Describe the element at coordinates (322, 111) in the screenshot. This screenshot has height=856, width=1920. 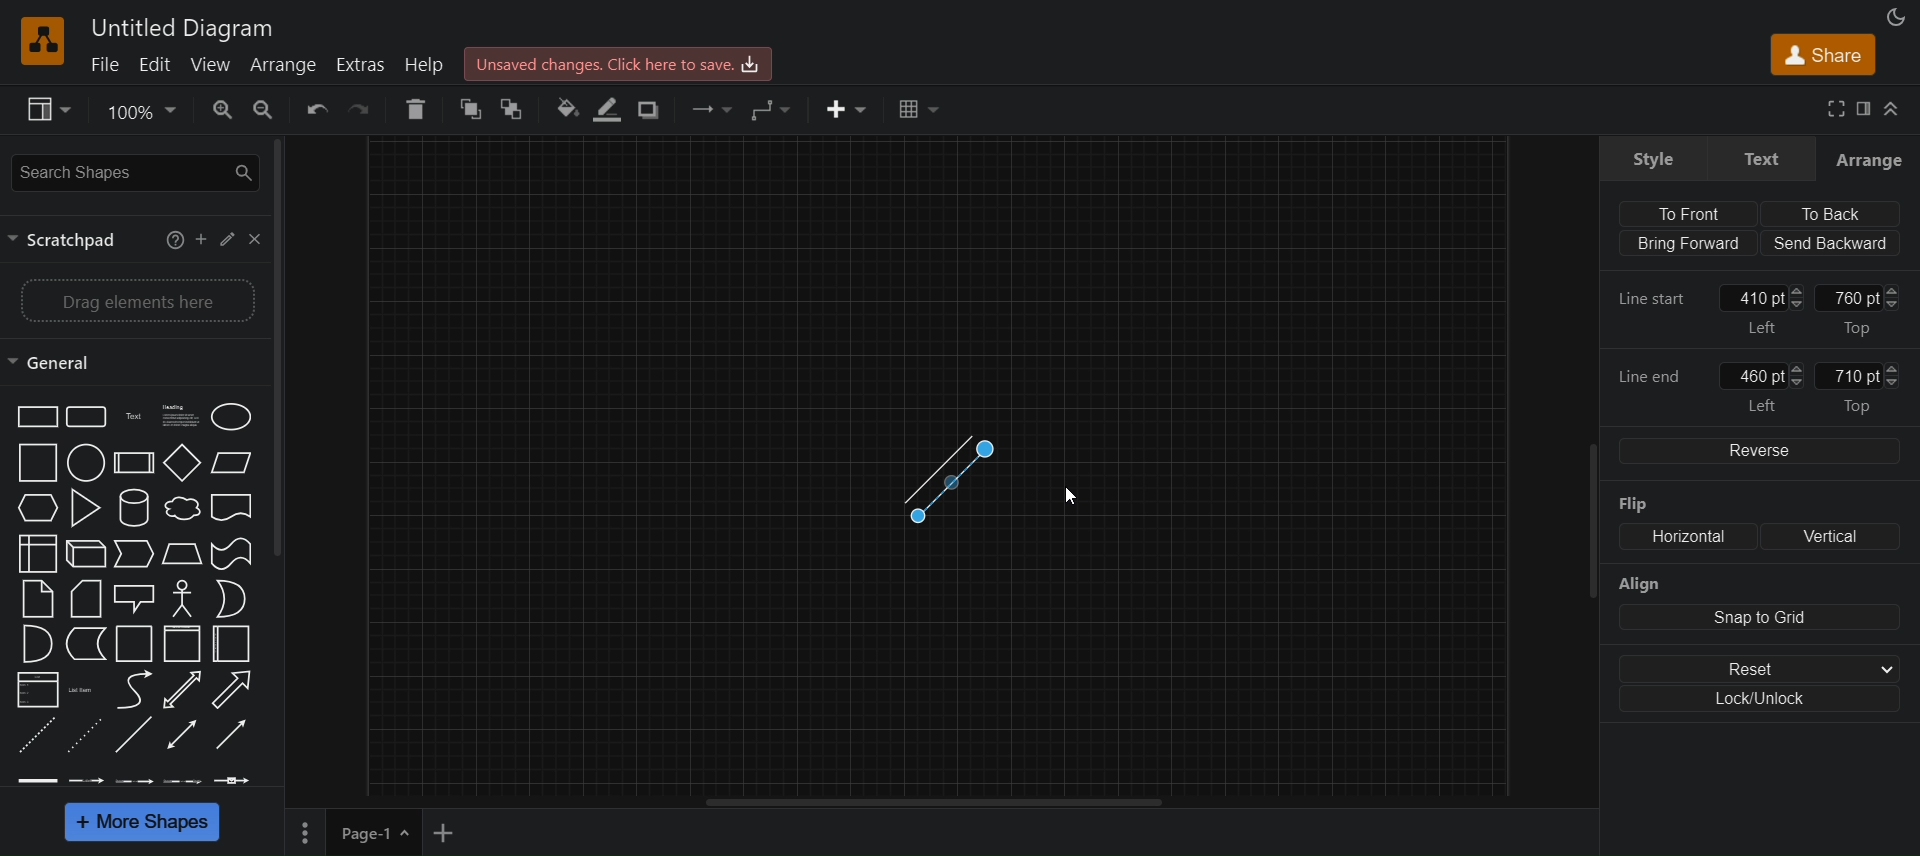
I see `undo` at that location.